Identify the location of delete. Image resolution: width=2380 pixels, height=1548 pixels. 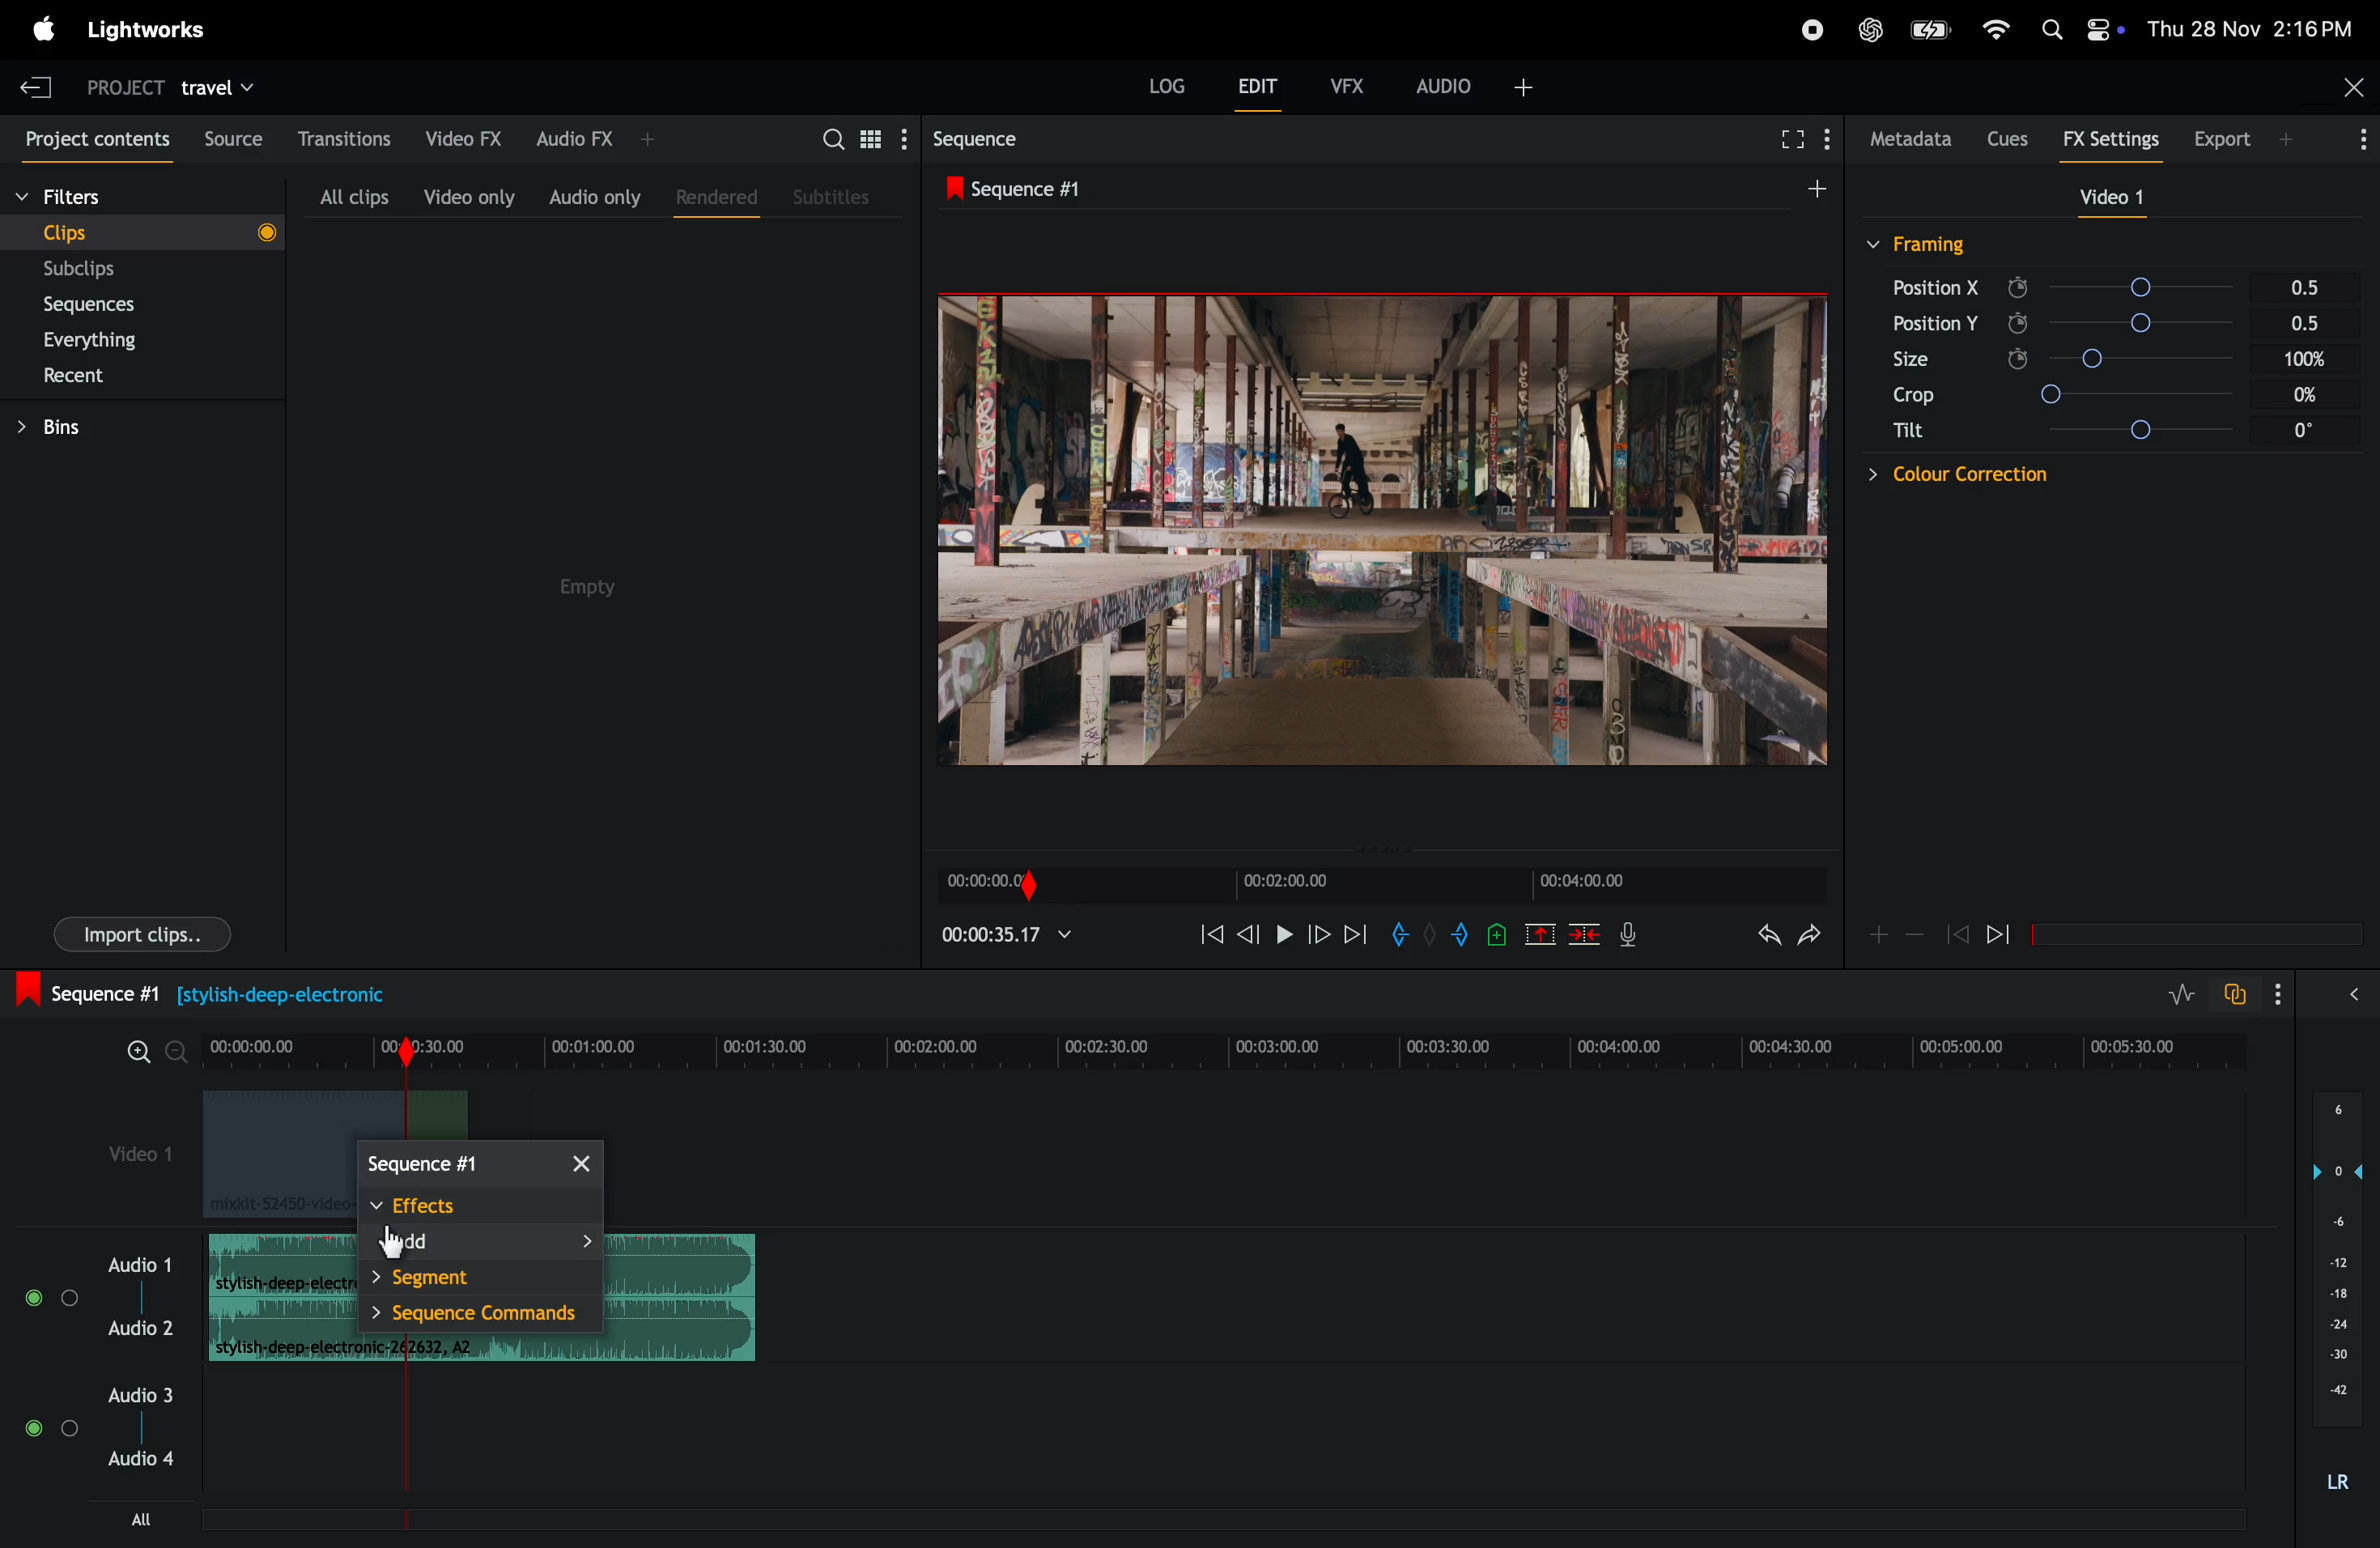
(1585, 935).